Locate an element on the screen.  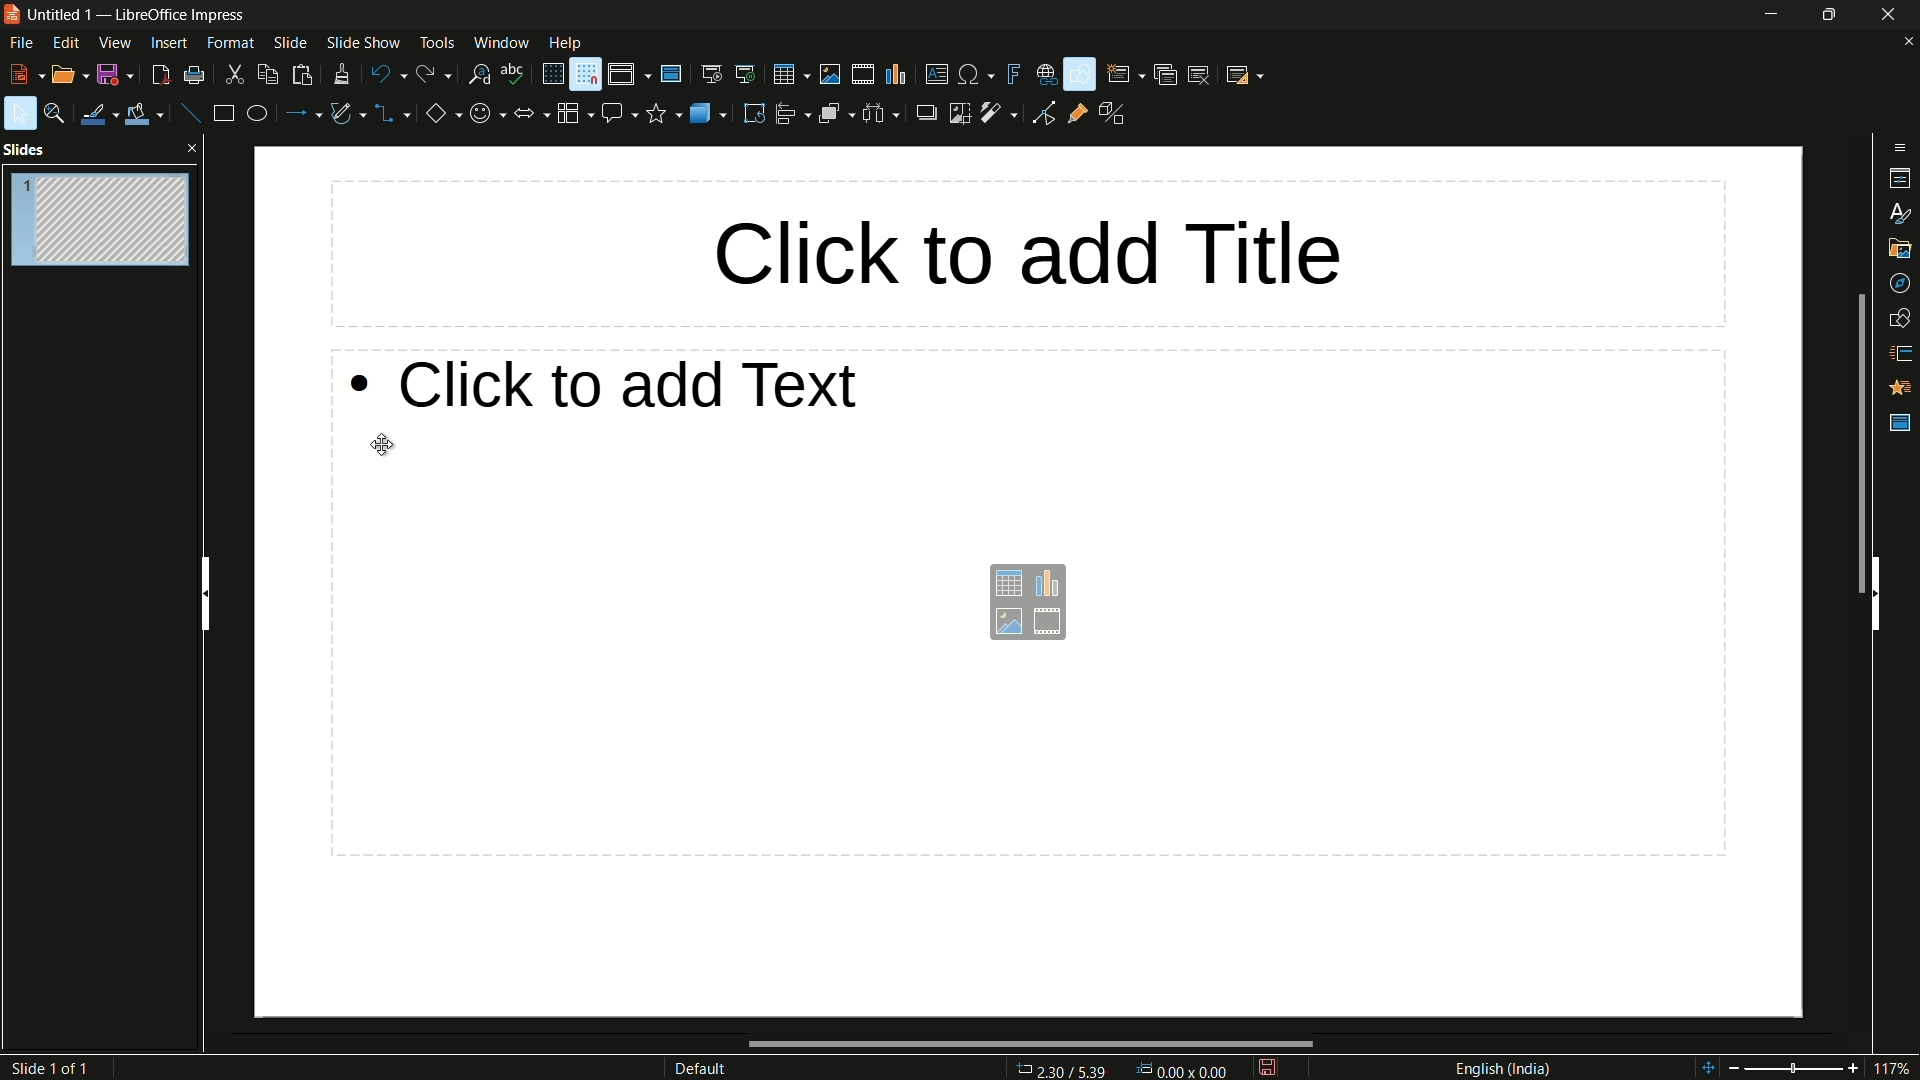
slides is located at coordinates (29, 151).